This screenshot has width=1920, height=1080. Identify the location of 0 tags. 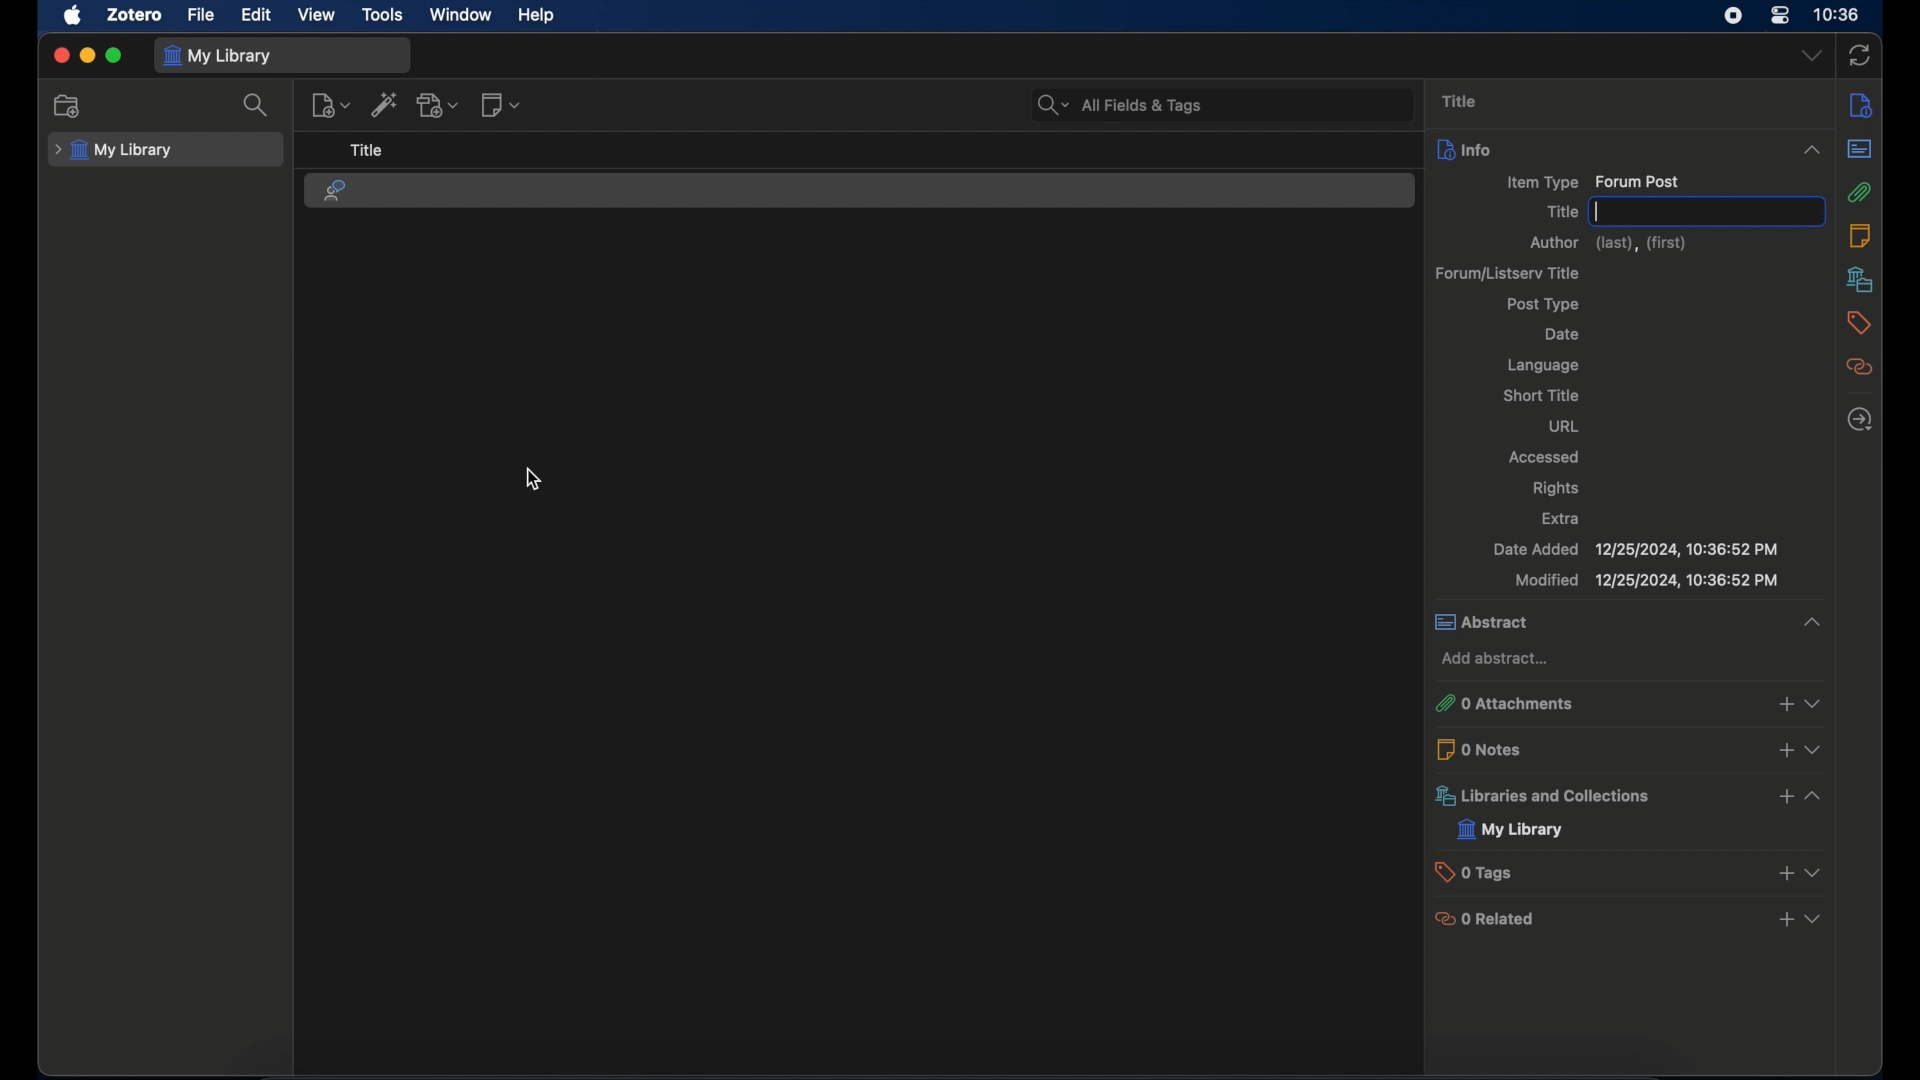
(1626, 871).